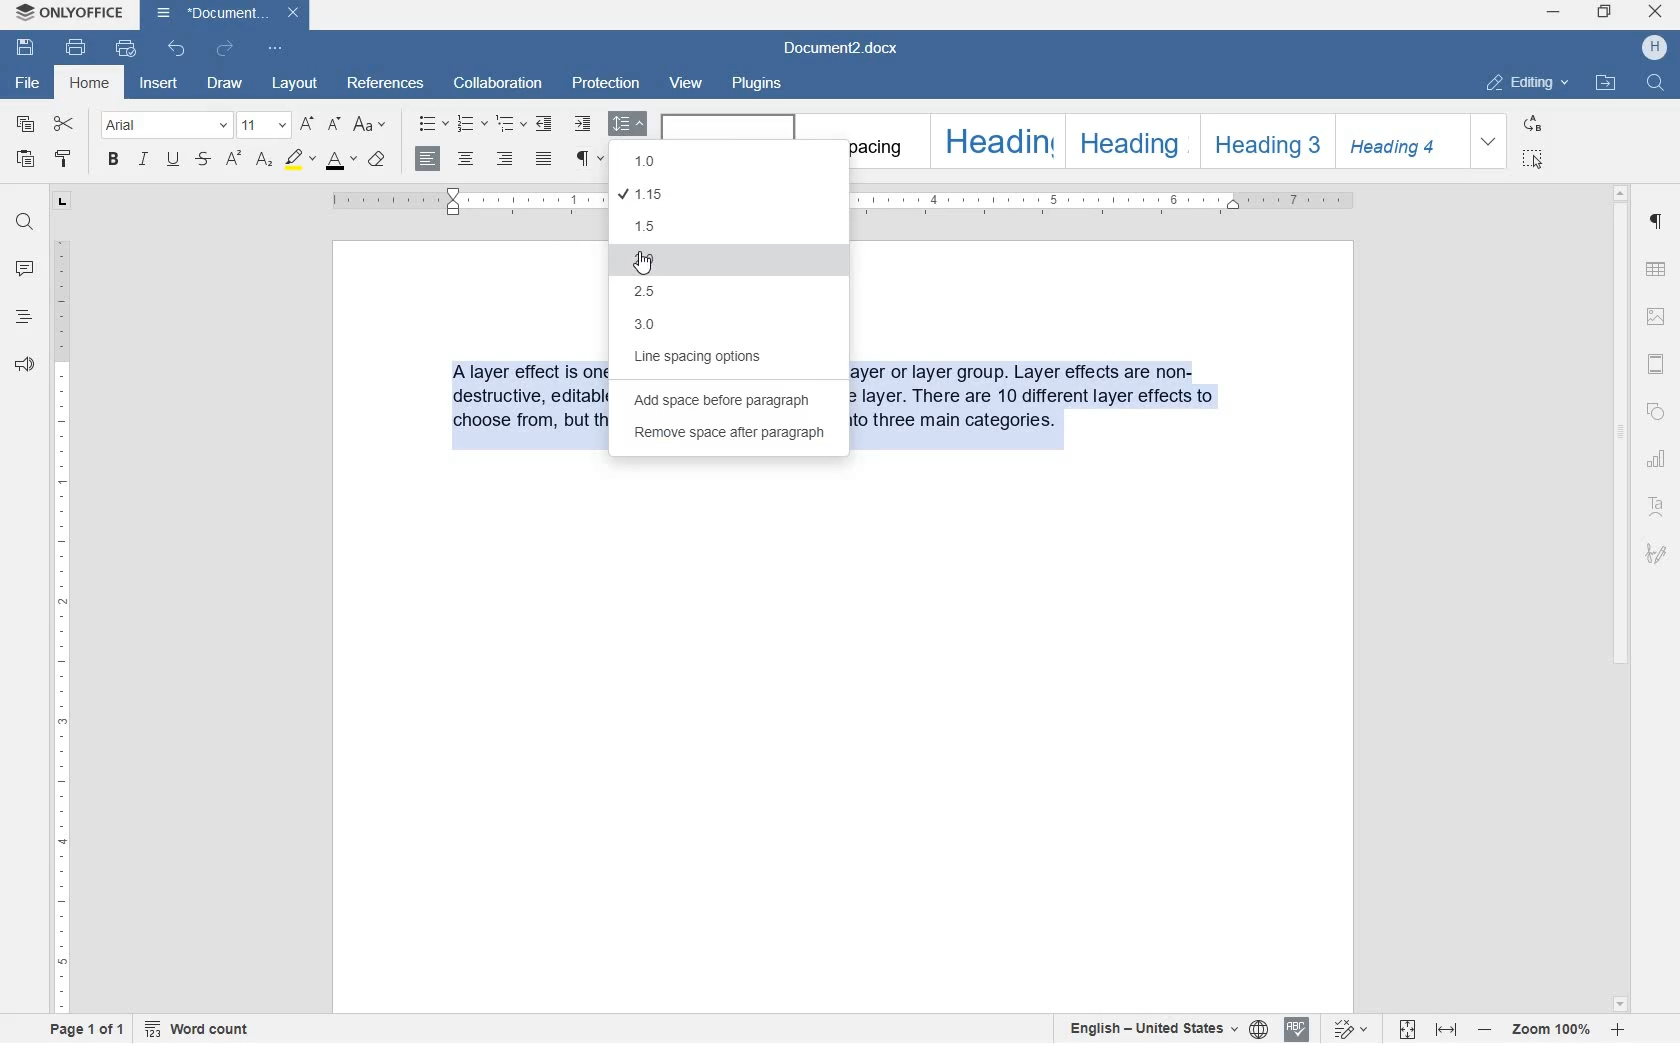 The image size is (1680, 1044). Describe the element at coordinates (628, 125) in the screenshot. I see `paragraph line spacing` at that location.